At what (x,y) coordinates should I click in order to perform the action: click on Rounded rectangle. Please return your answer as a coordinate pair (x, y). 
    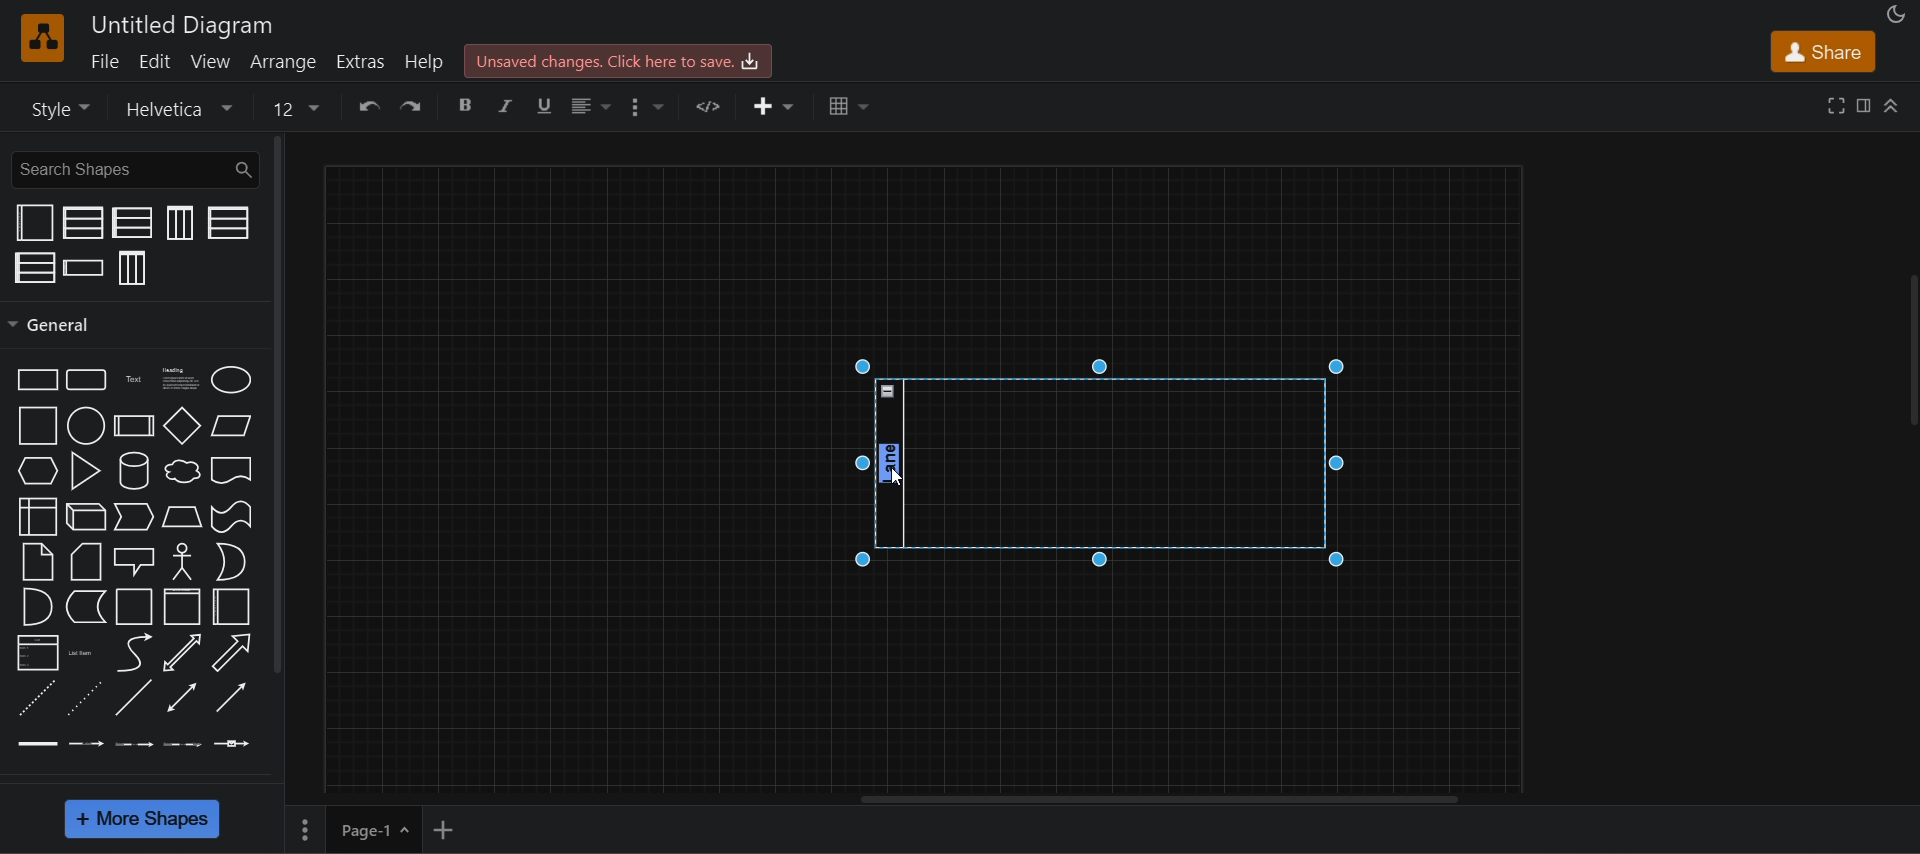
    Looking at the image, I should click on (87, 380).